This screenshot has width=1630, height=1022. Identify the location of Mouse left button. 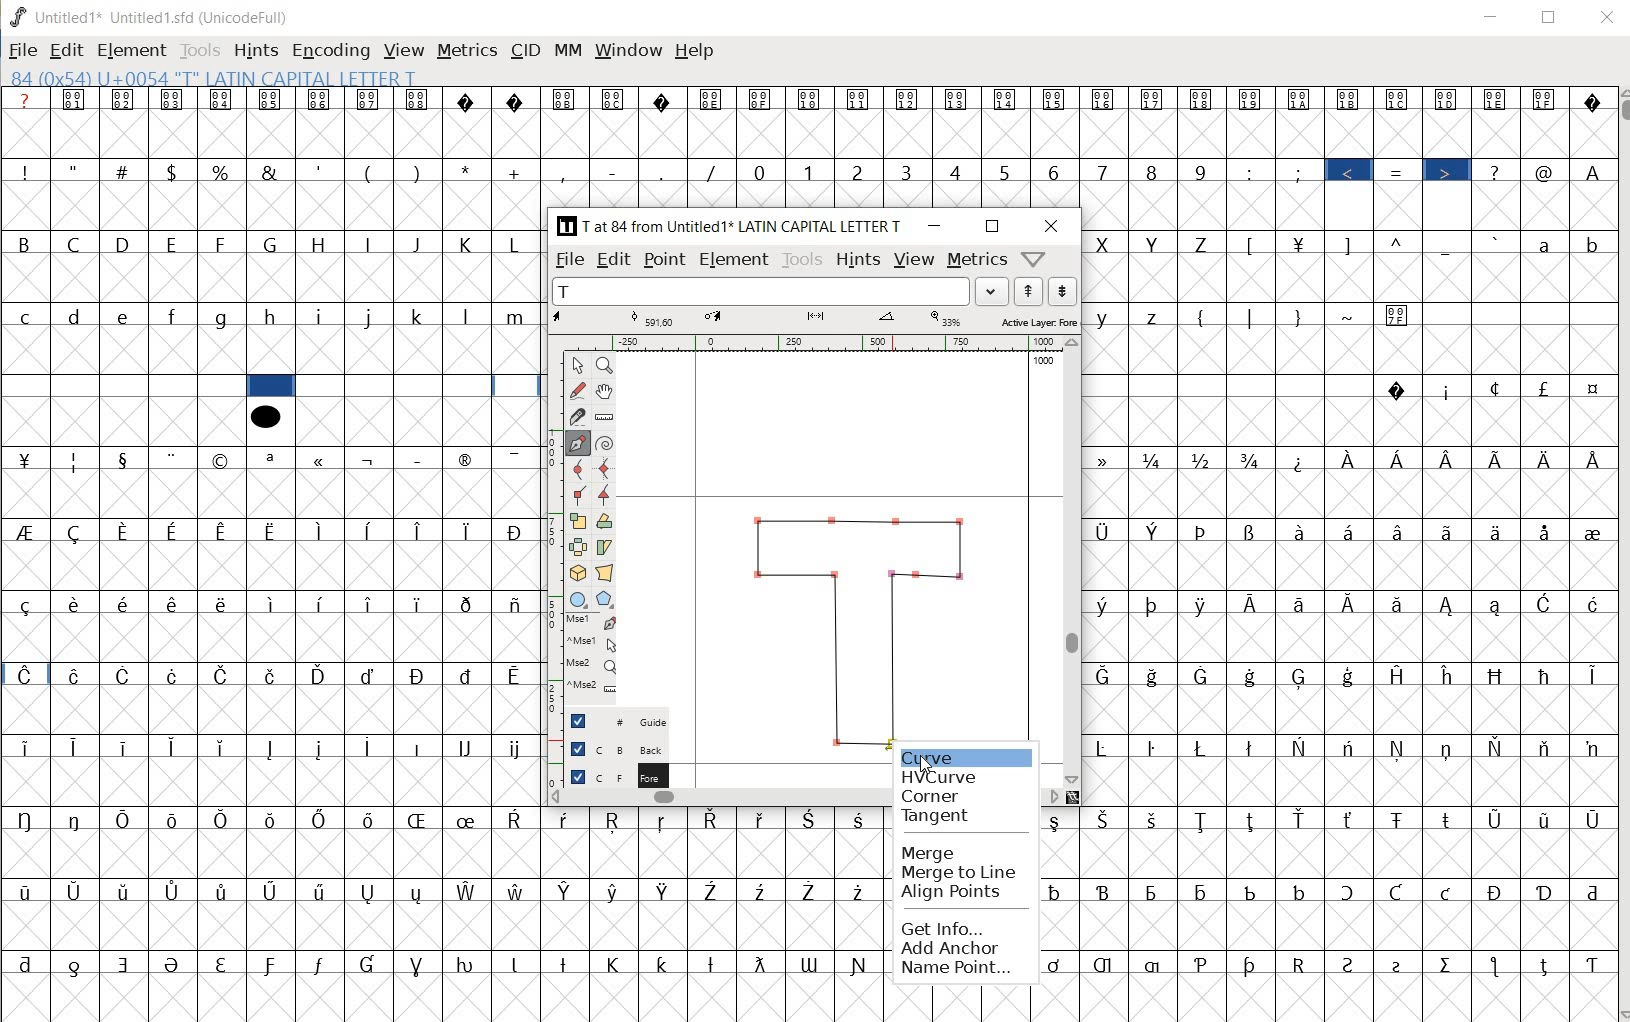
(593, 623).